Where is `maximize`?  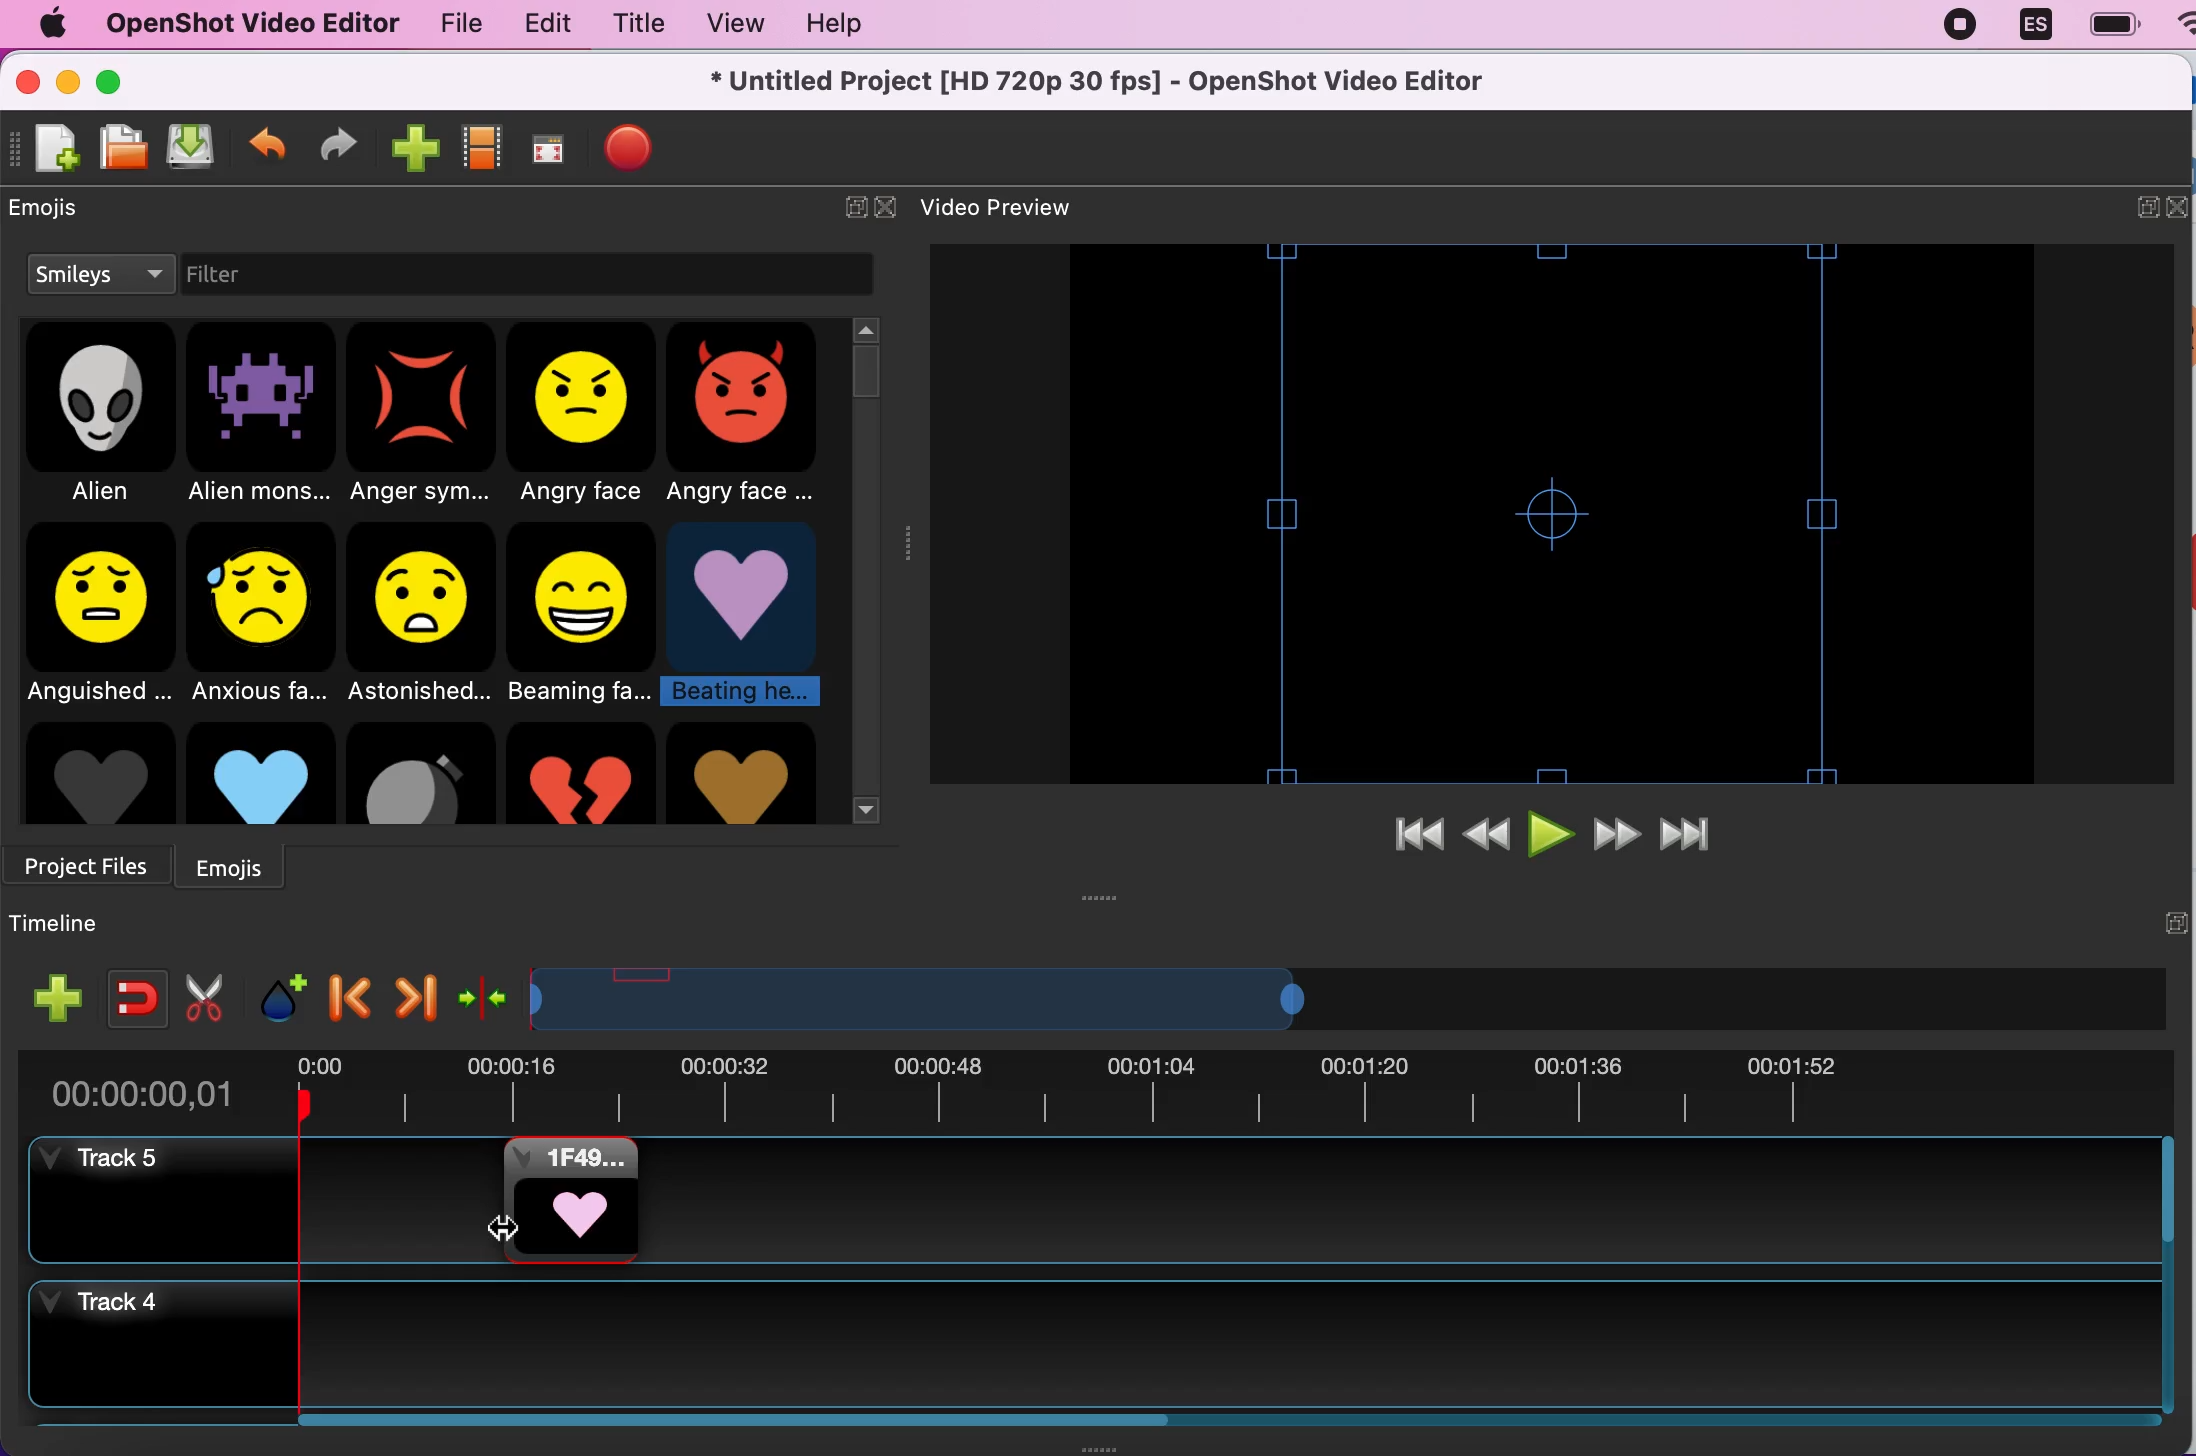 maximize is located at coordinates (115, 80).